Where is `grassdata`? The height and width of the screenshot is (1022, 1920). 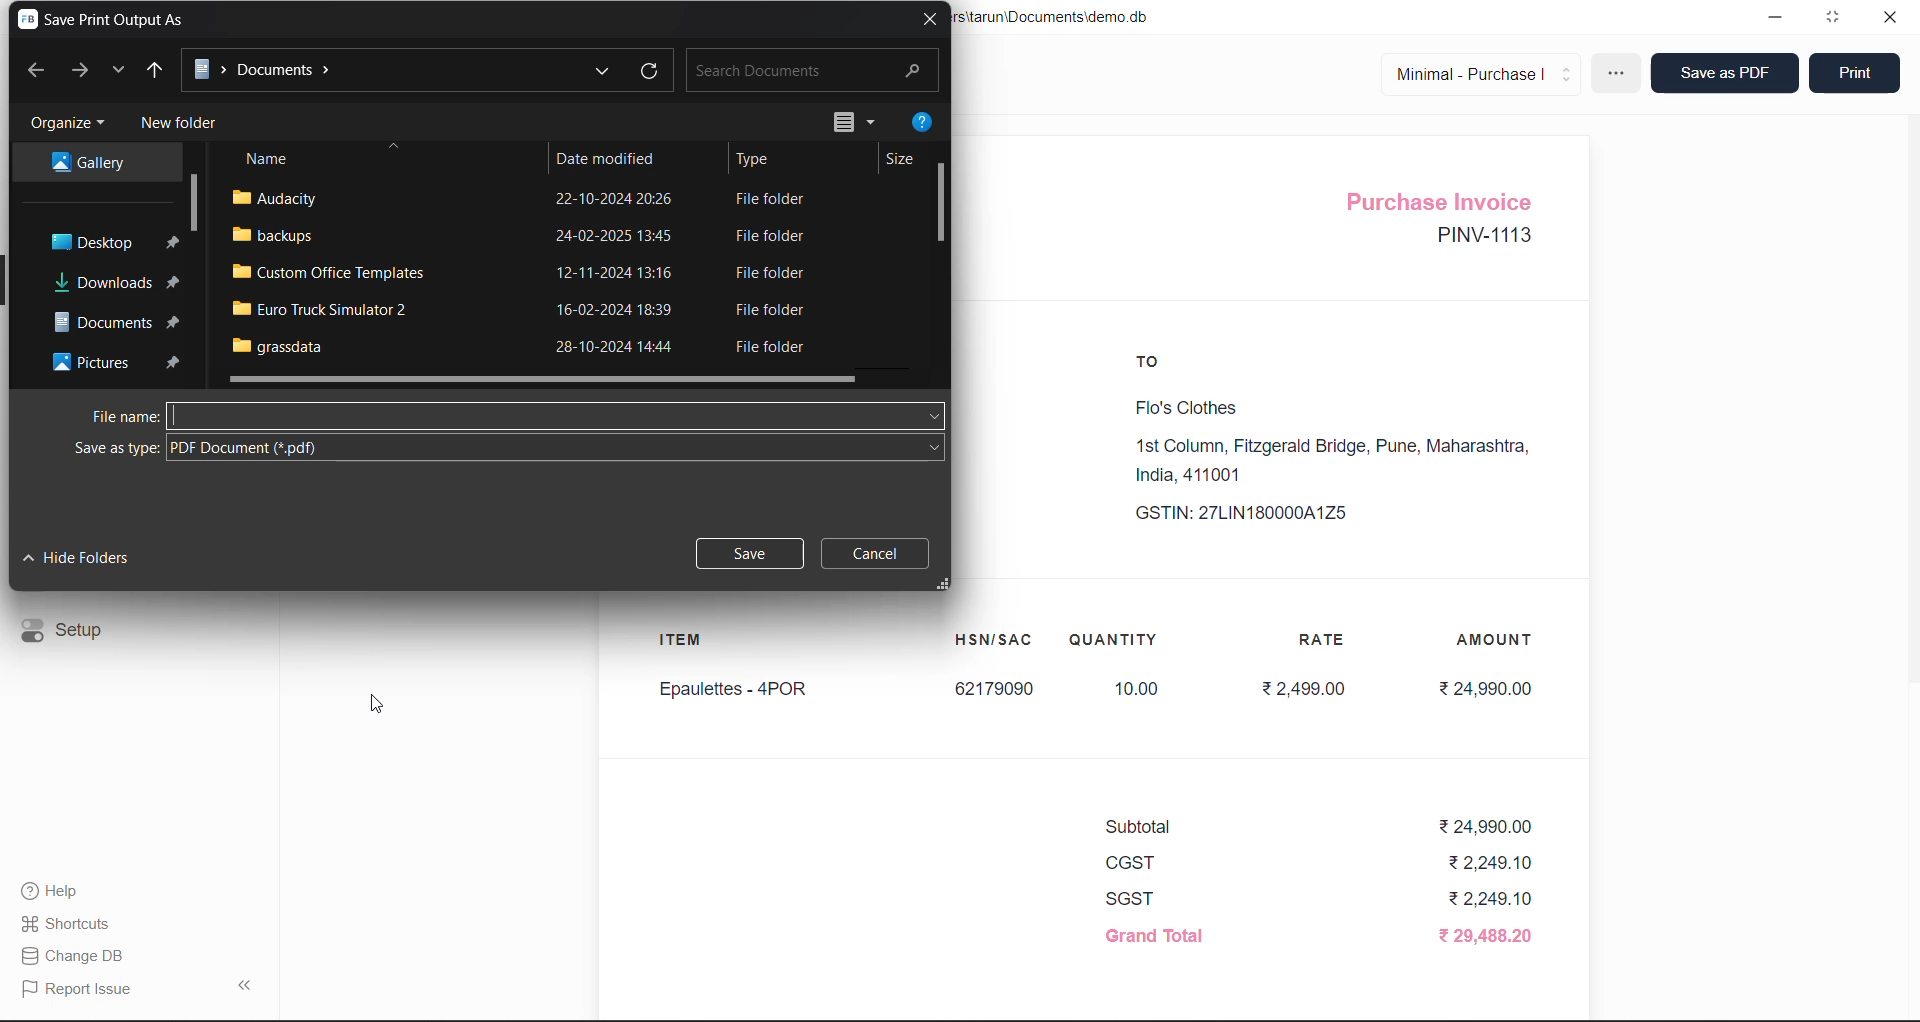 grassdata is located at coordinates (280, 350).